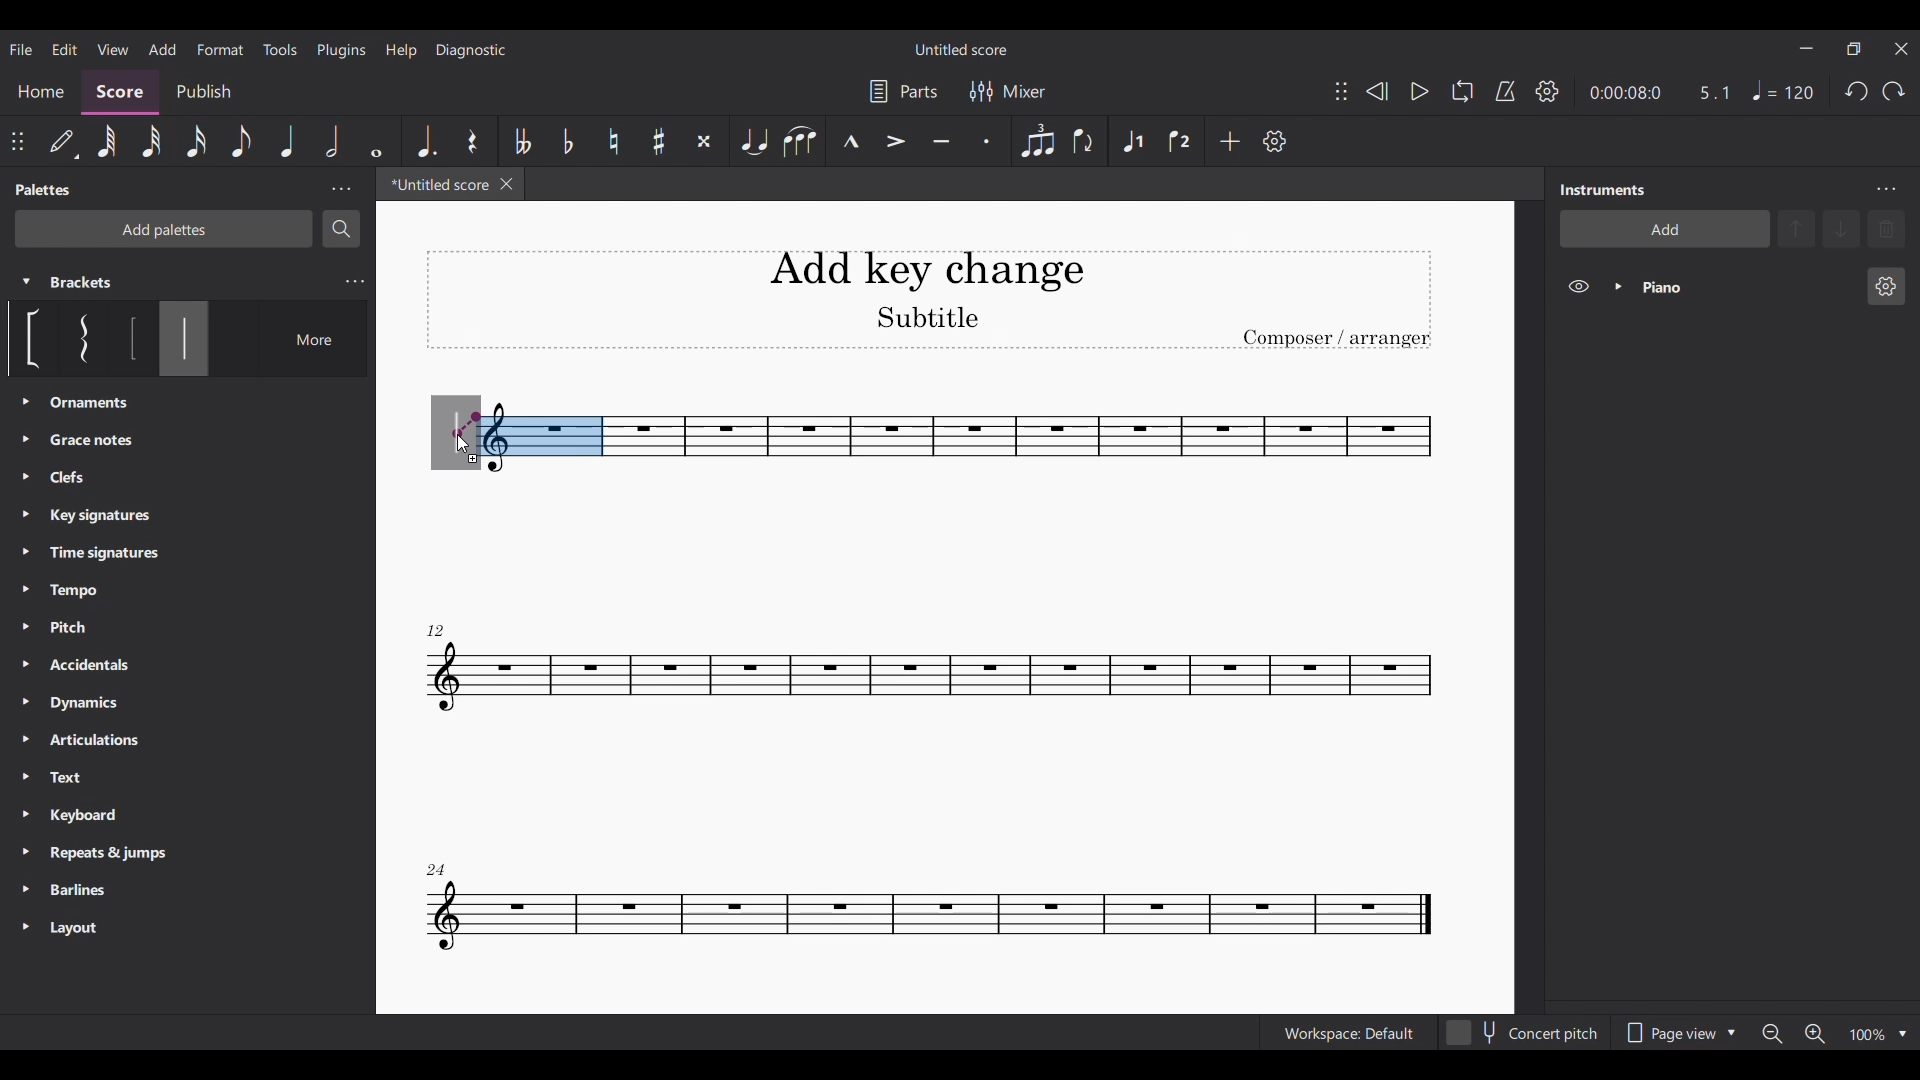  Describe the element at coordinates (1887, 229) in the screenshot. I see `Delete selection` at that location.